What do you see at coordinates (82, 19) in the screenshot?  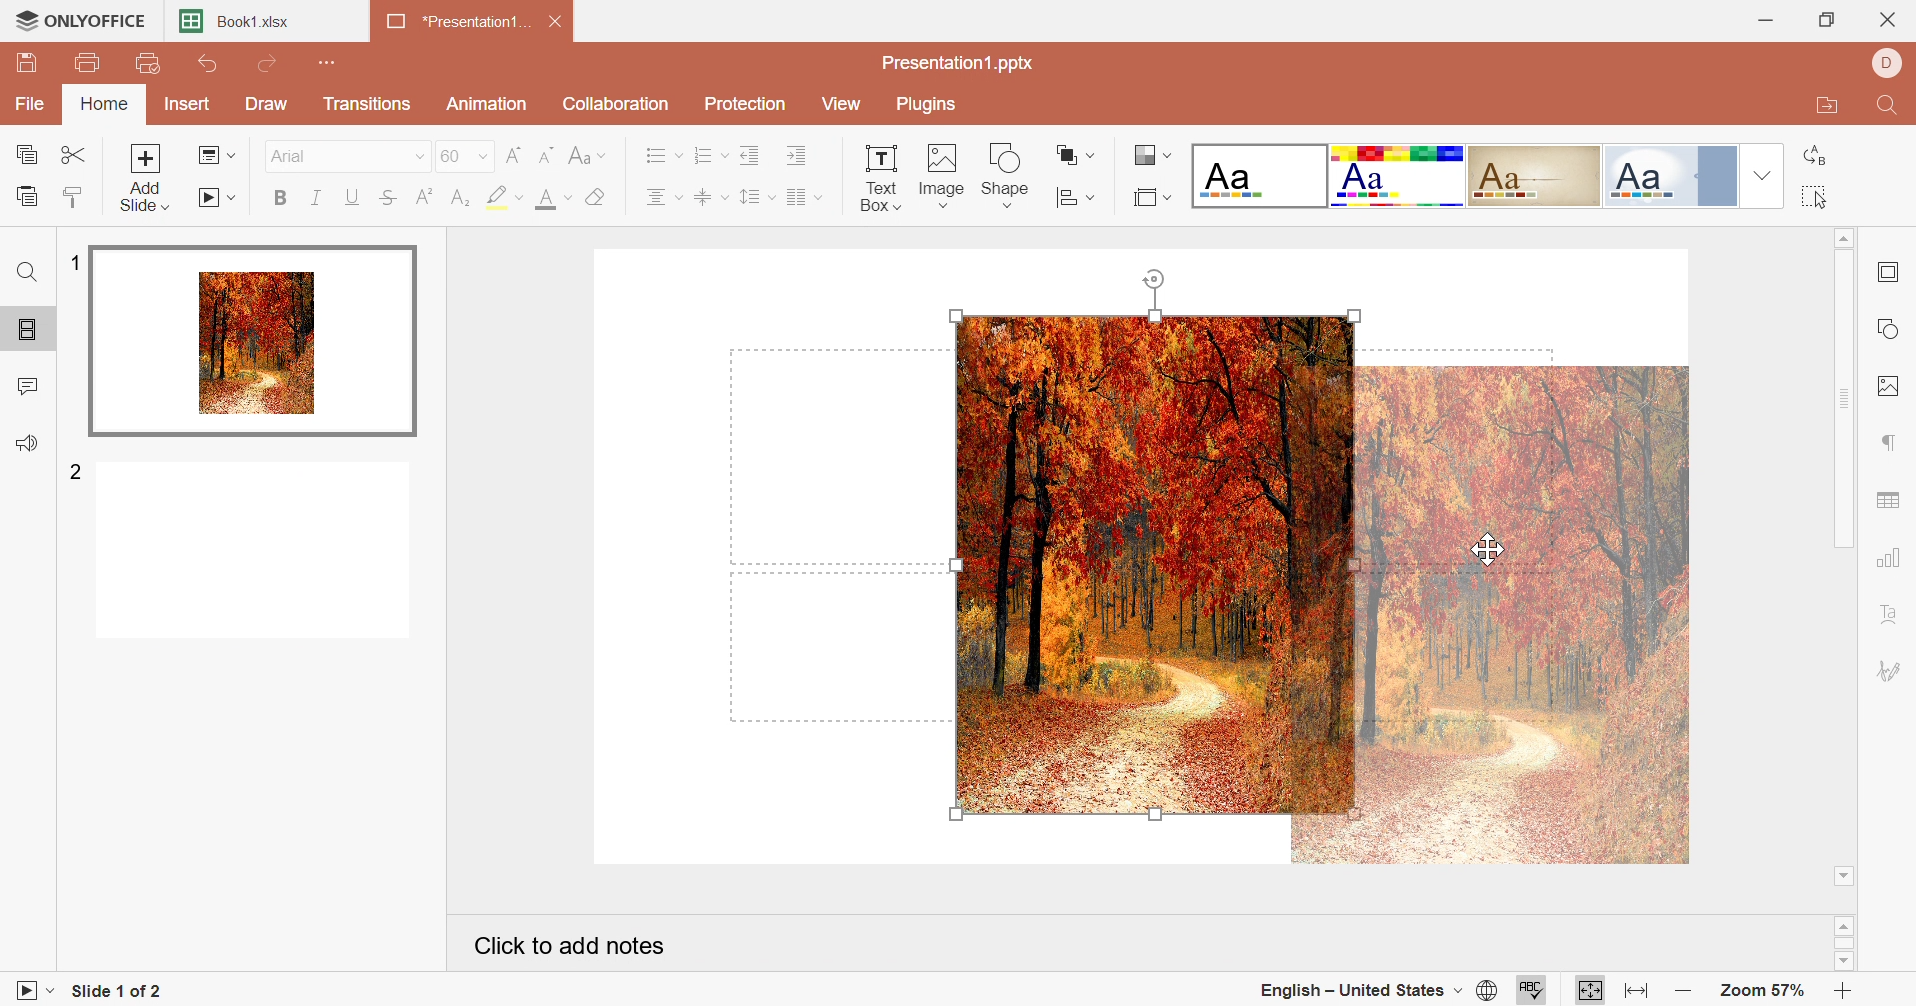 I see `ONLYOFFICE` at bounding box center [82, 19].